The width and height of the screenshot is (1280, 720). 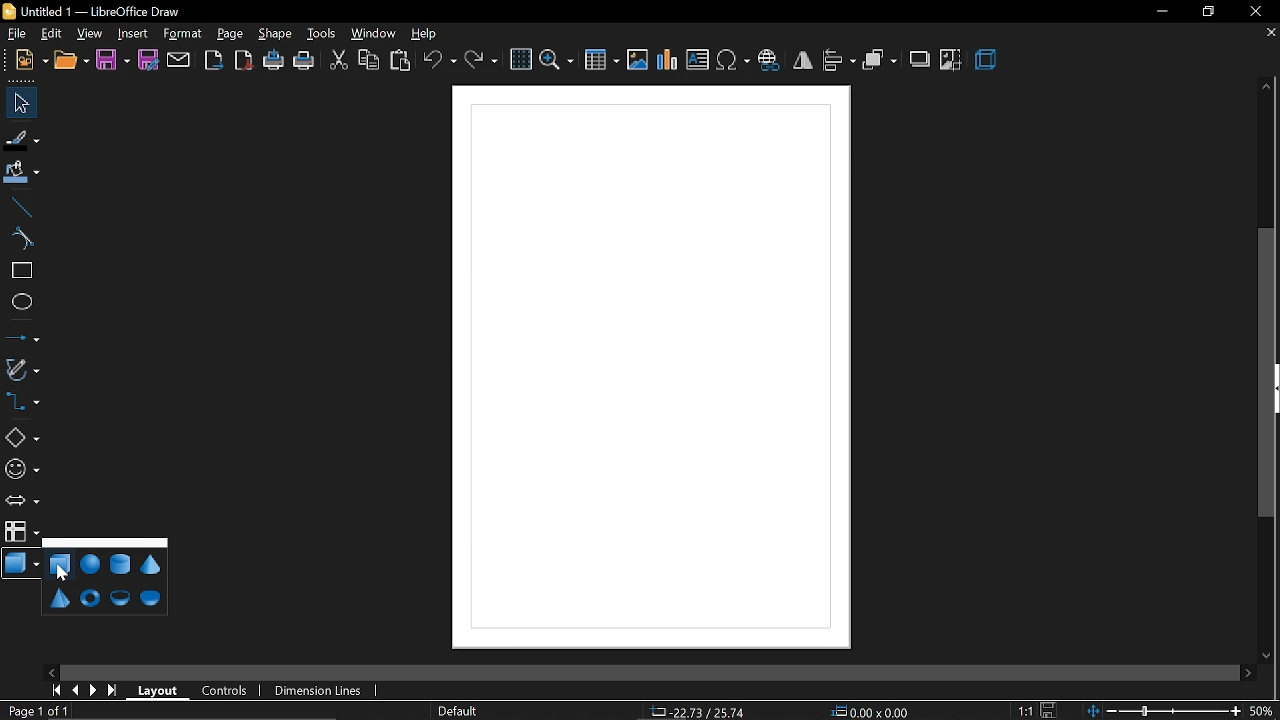 I want to click on shape, so click(x=276, y=34).